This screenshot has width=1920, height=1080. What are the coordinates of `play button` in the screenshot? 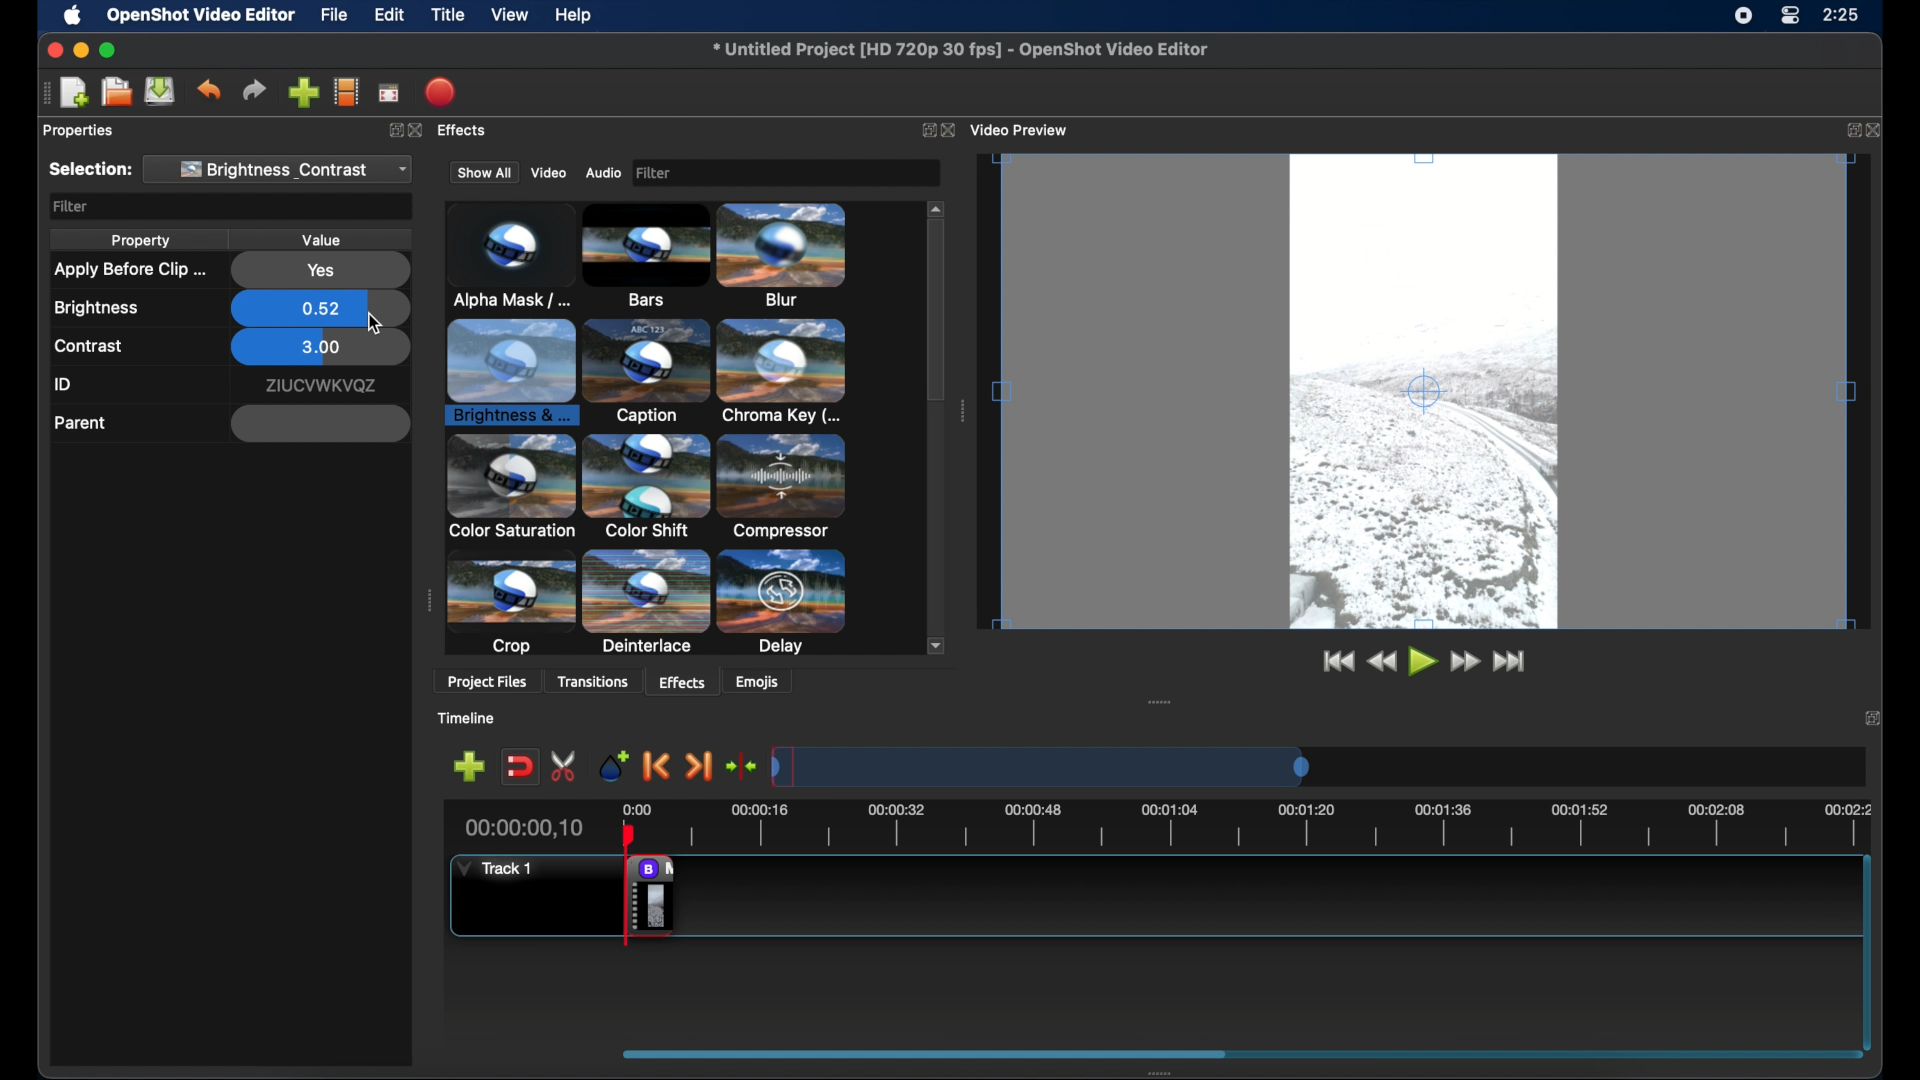 It's located at (1421, 663).